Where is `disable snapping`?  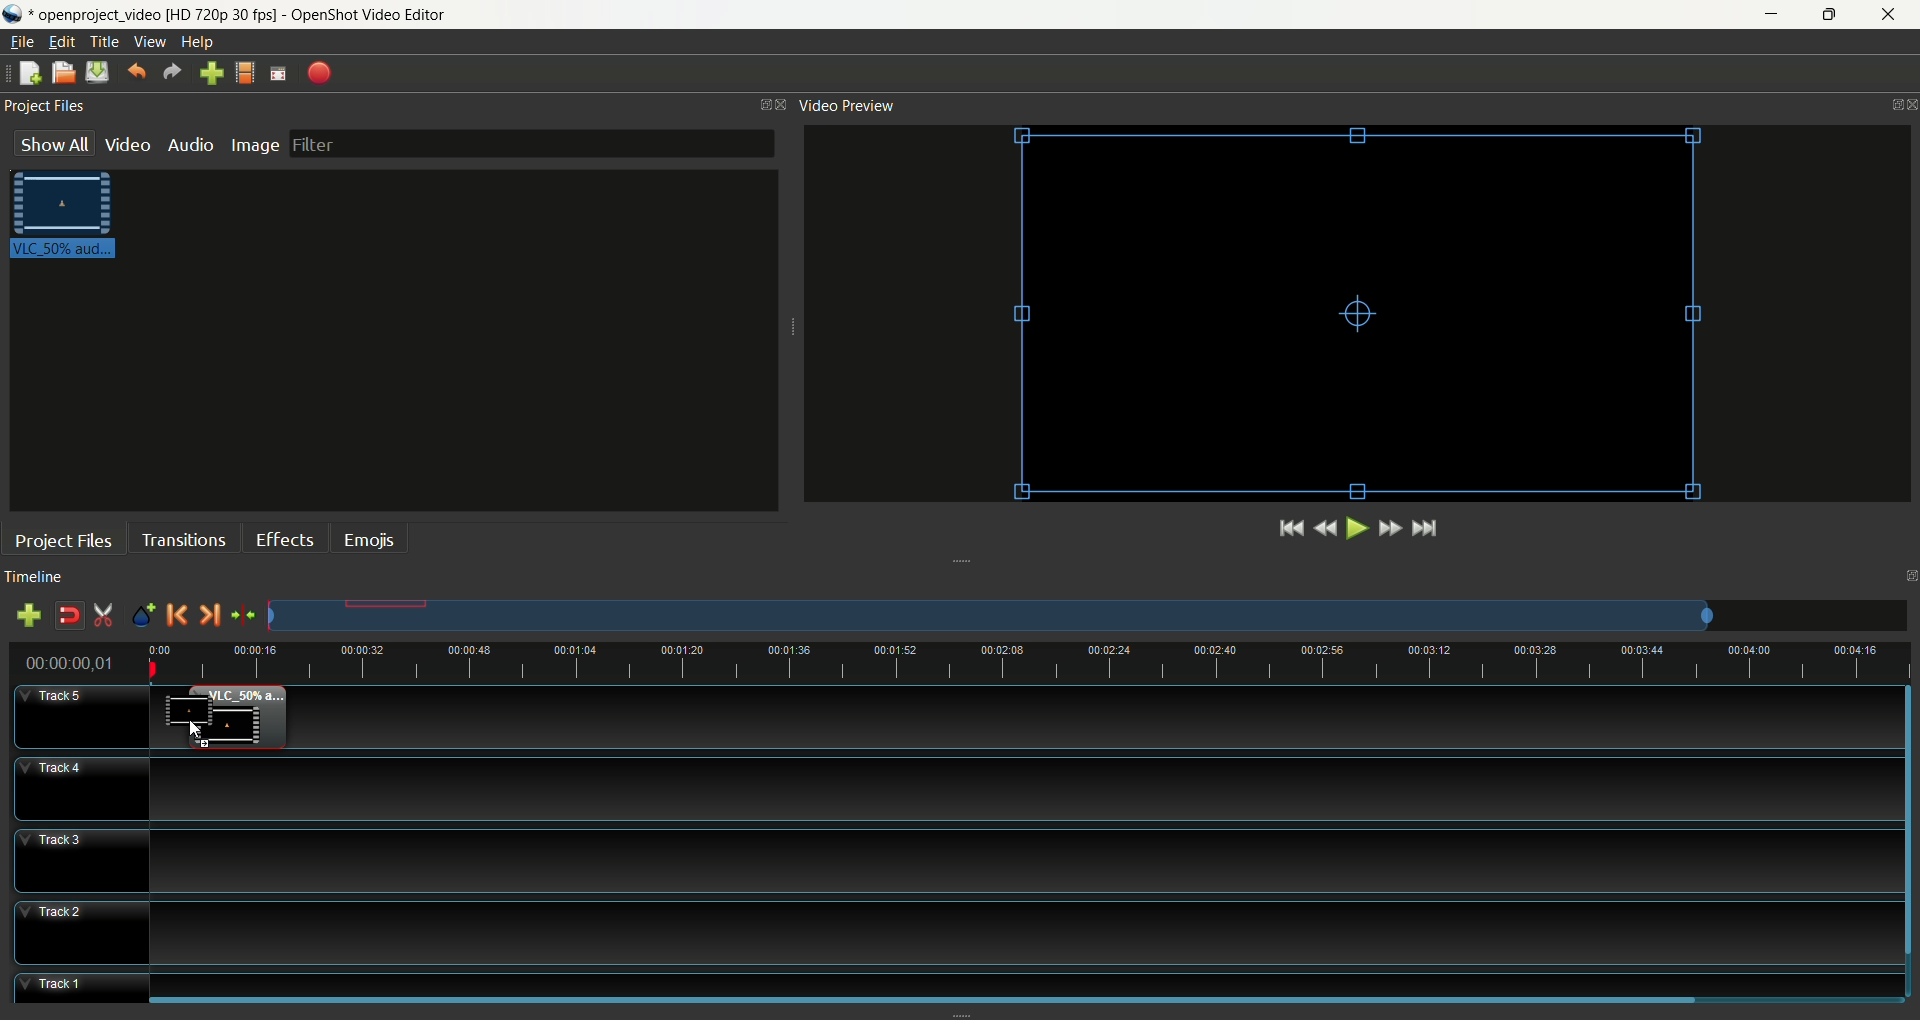
disable snapping is located at coordinates (68, 616).